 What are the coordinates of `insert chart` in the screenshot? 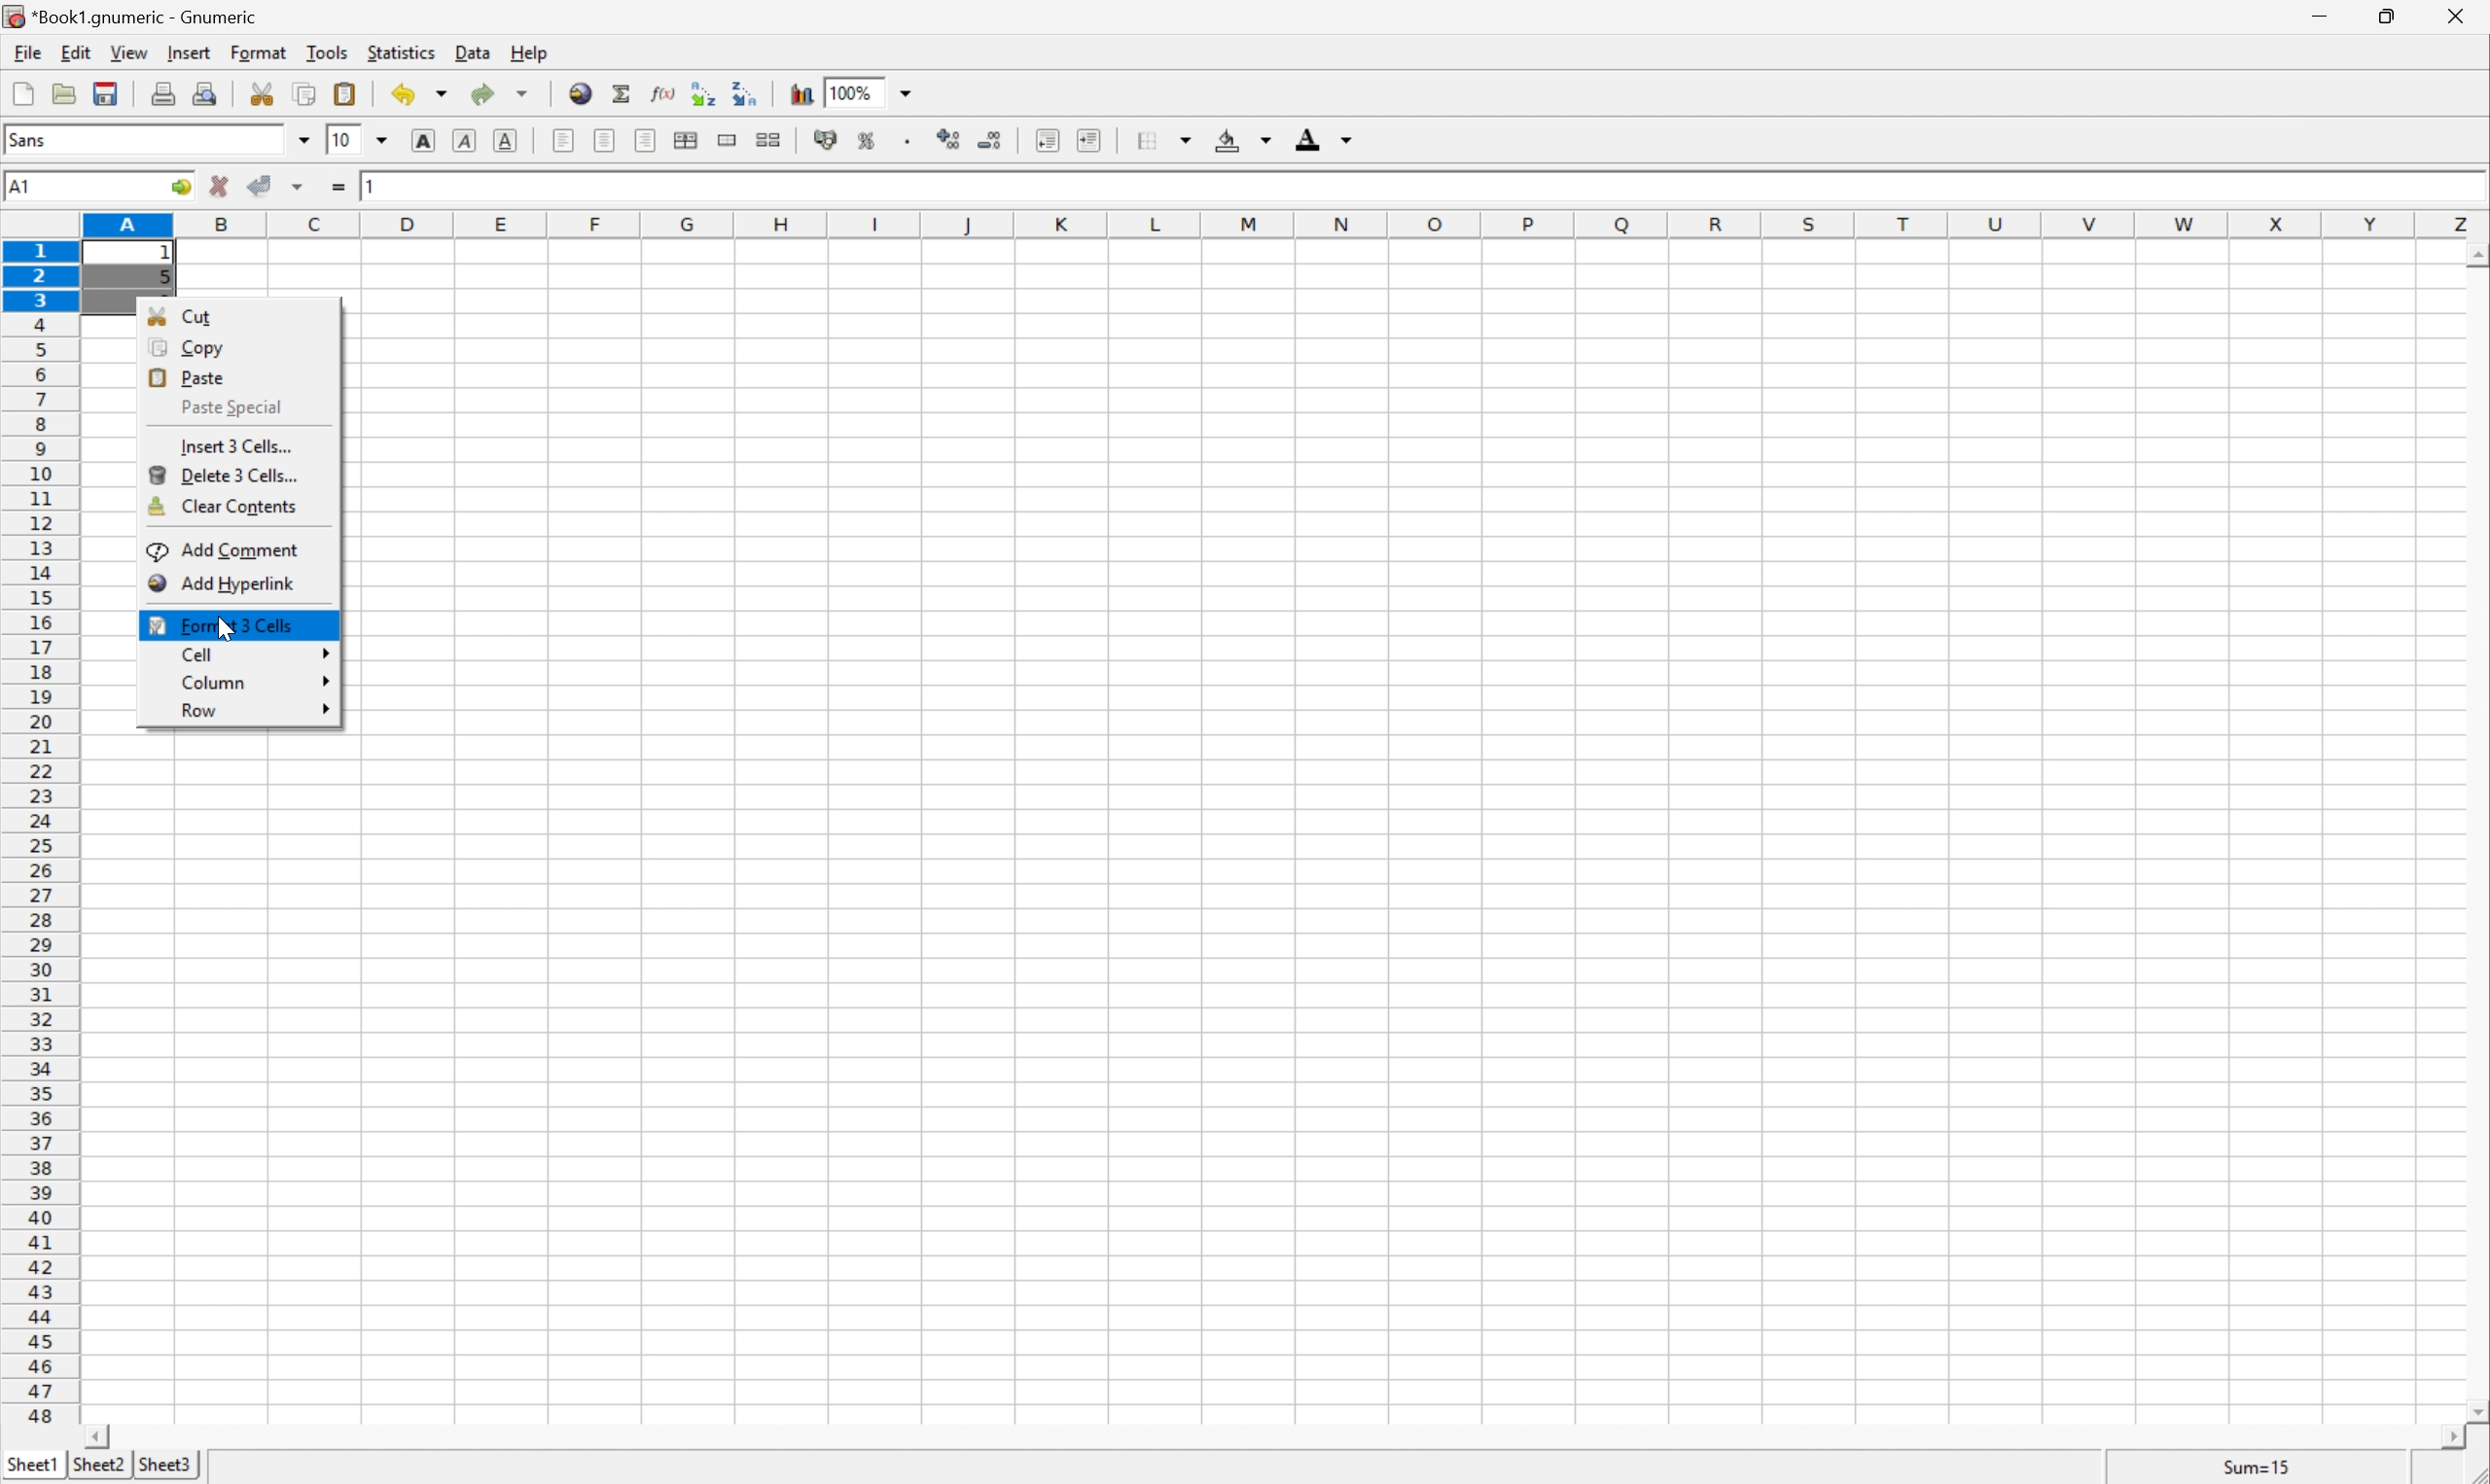 It's located at (800, 91).